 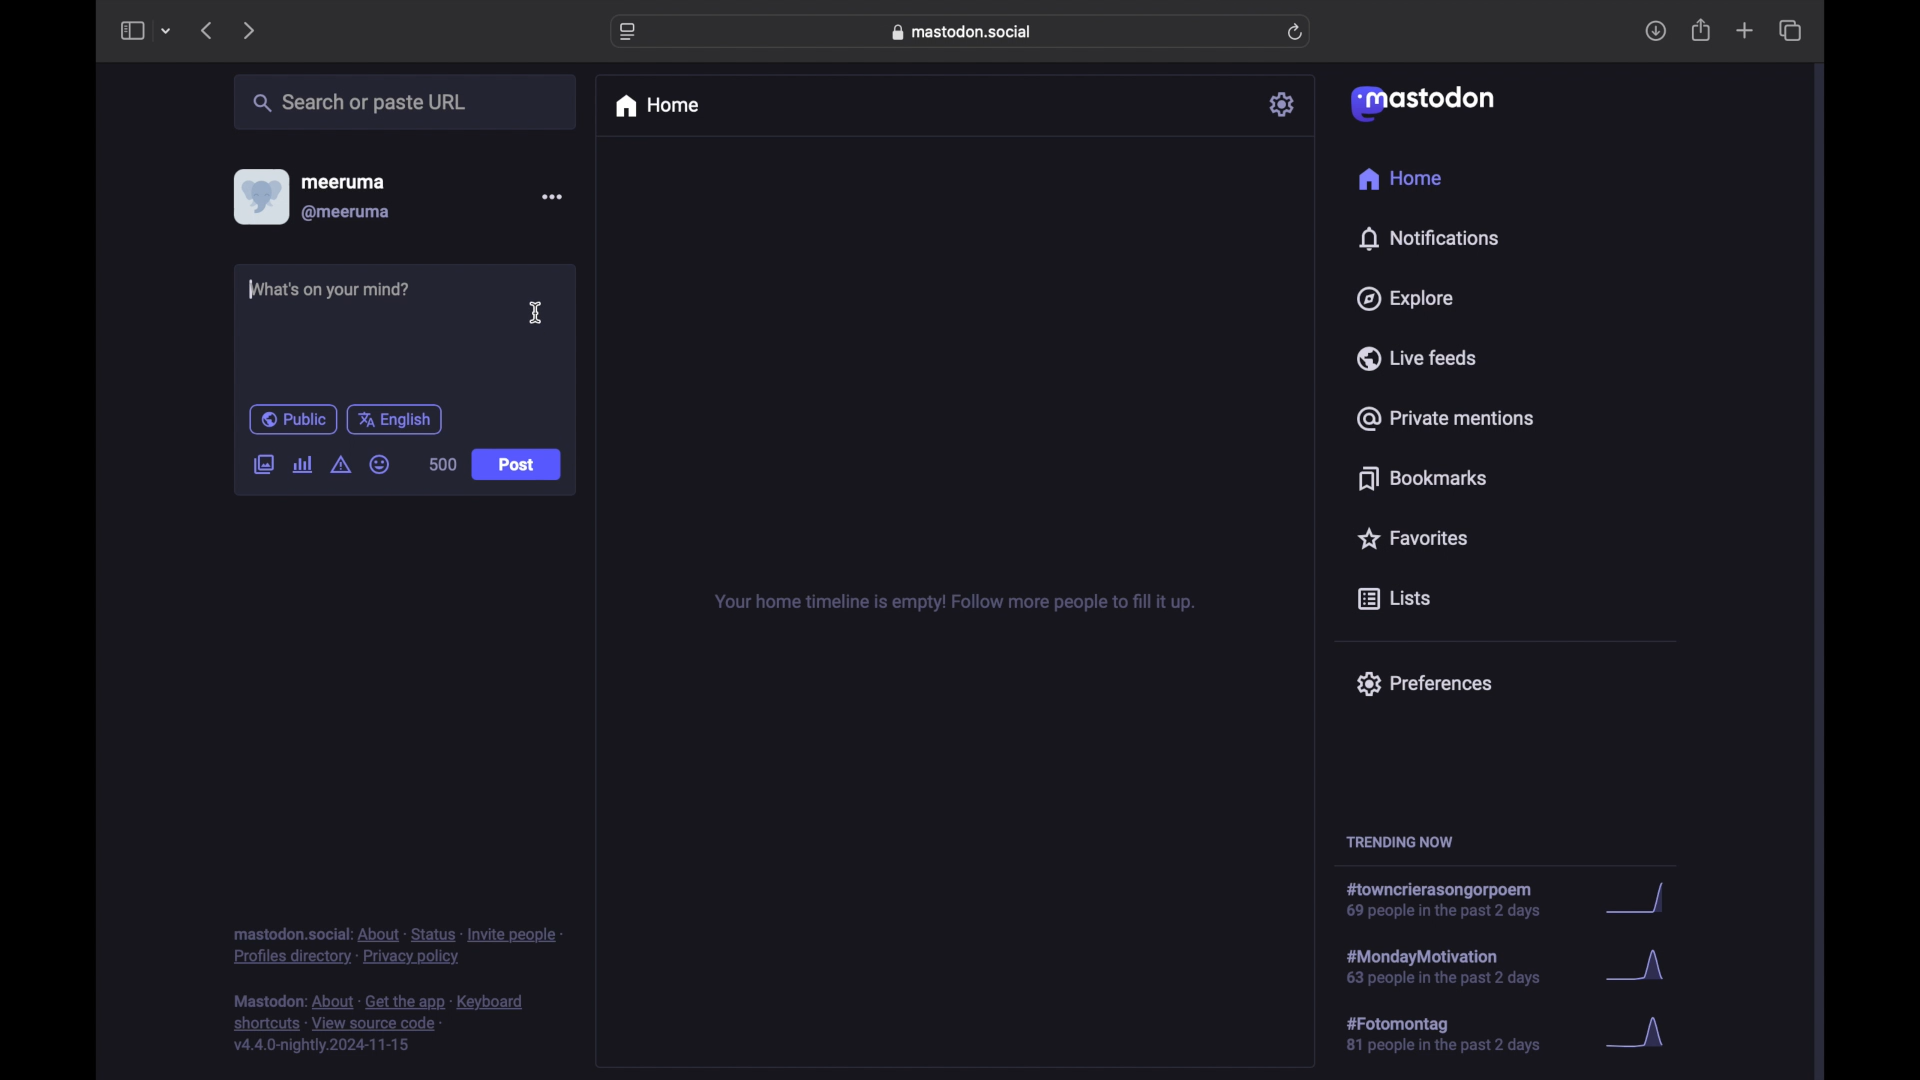 What do you see at coordinates (398, 945) in the screenshot?
I see `footnote` at bounding box center [398, 945].